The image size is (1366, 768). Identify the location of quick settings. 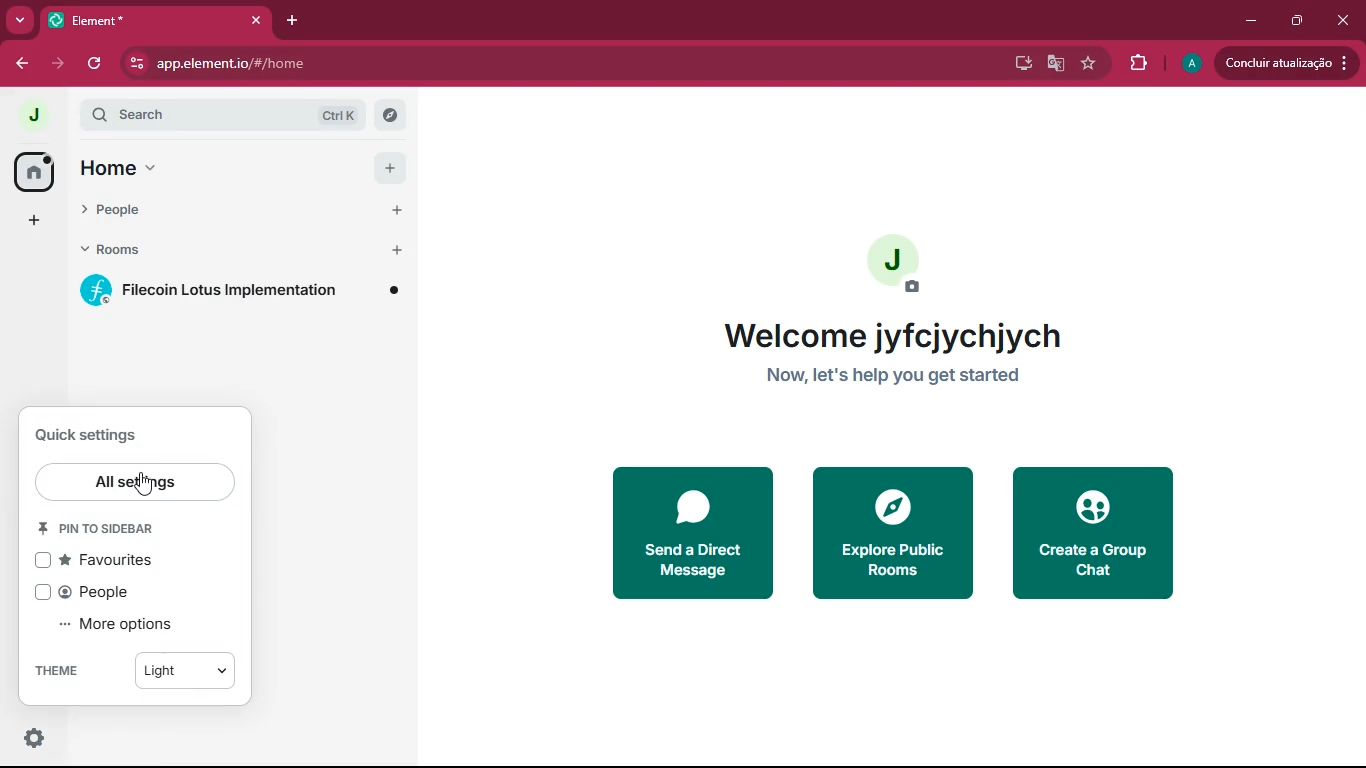
(86, 433).